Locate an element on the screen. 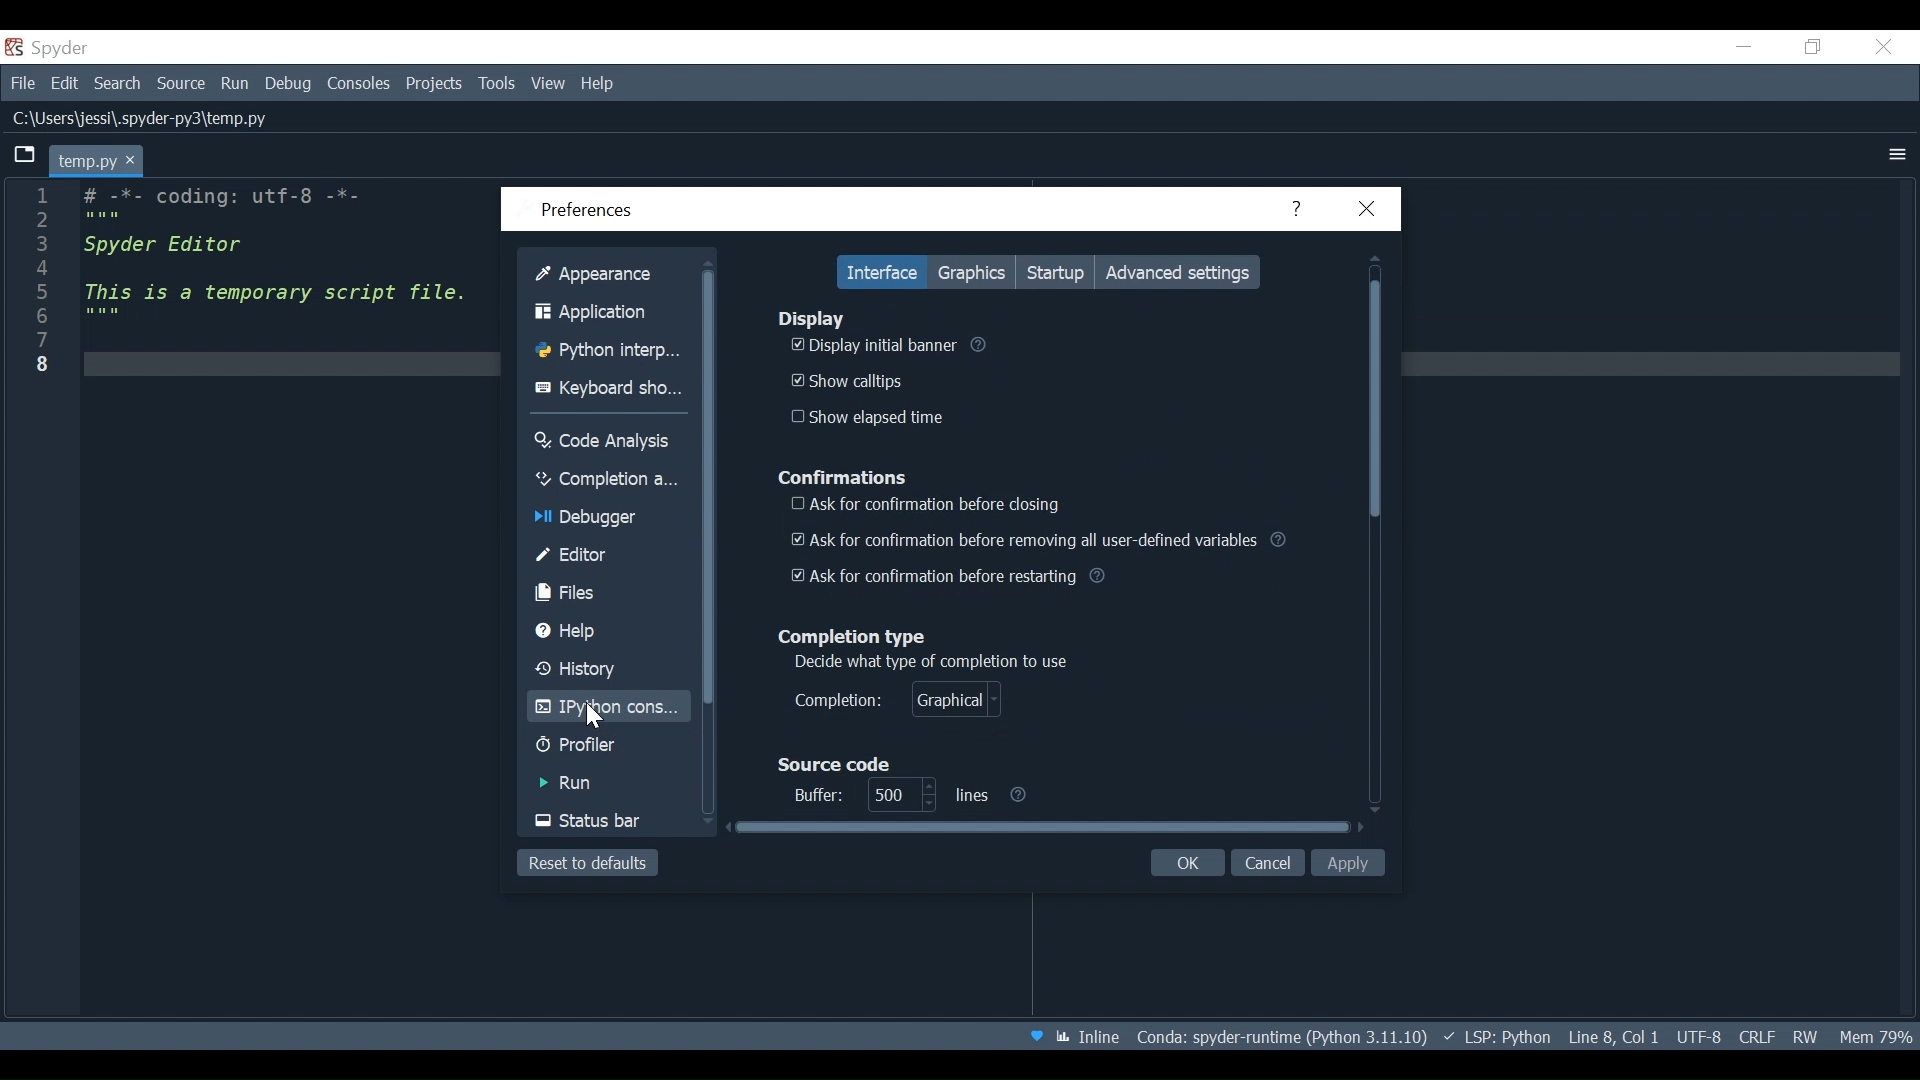 This screenshot has width=1920, height=1080. Keyboard Shortcut is located at coordinates (608, 387).